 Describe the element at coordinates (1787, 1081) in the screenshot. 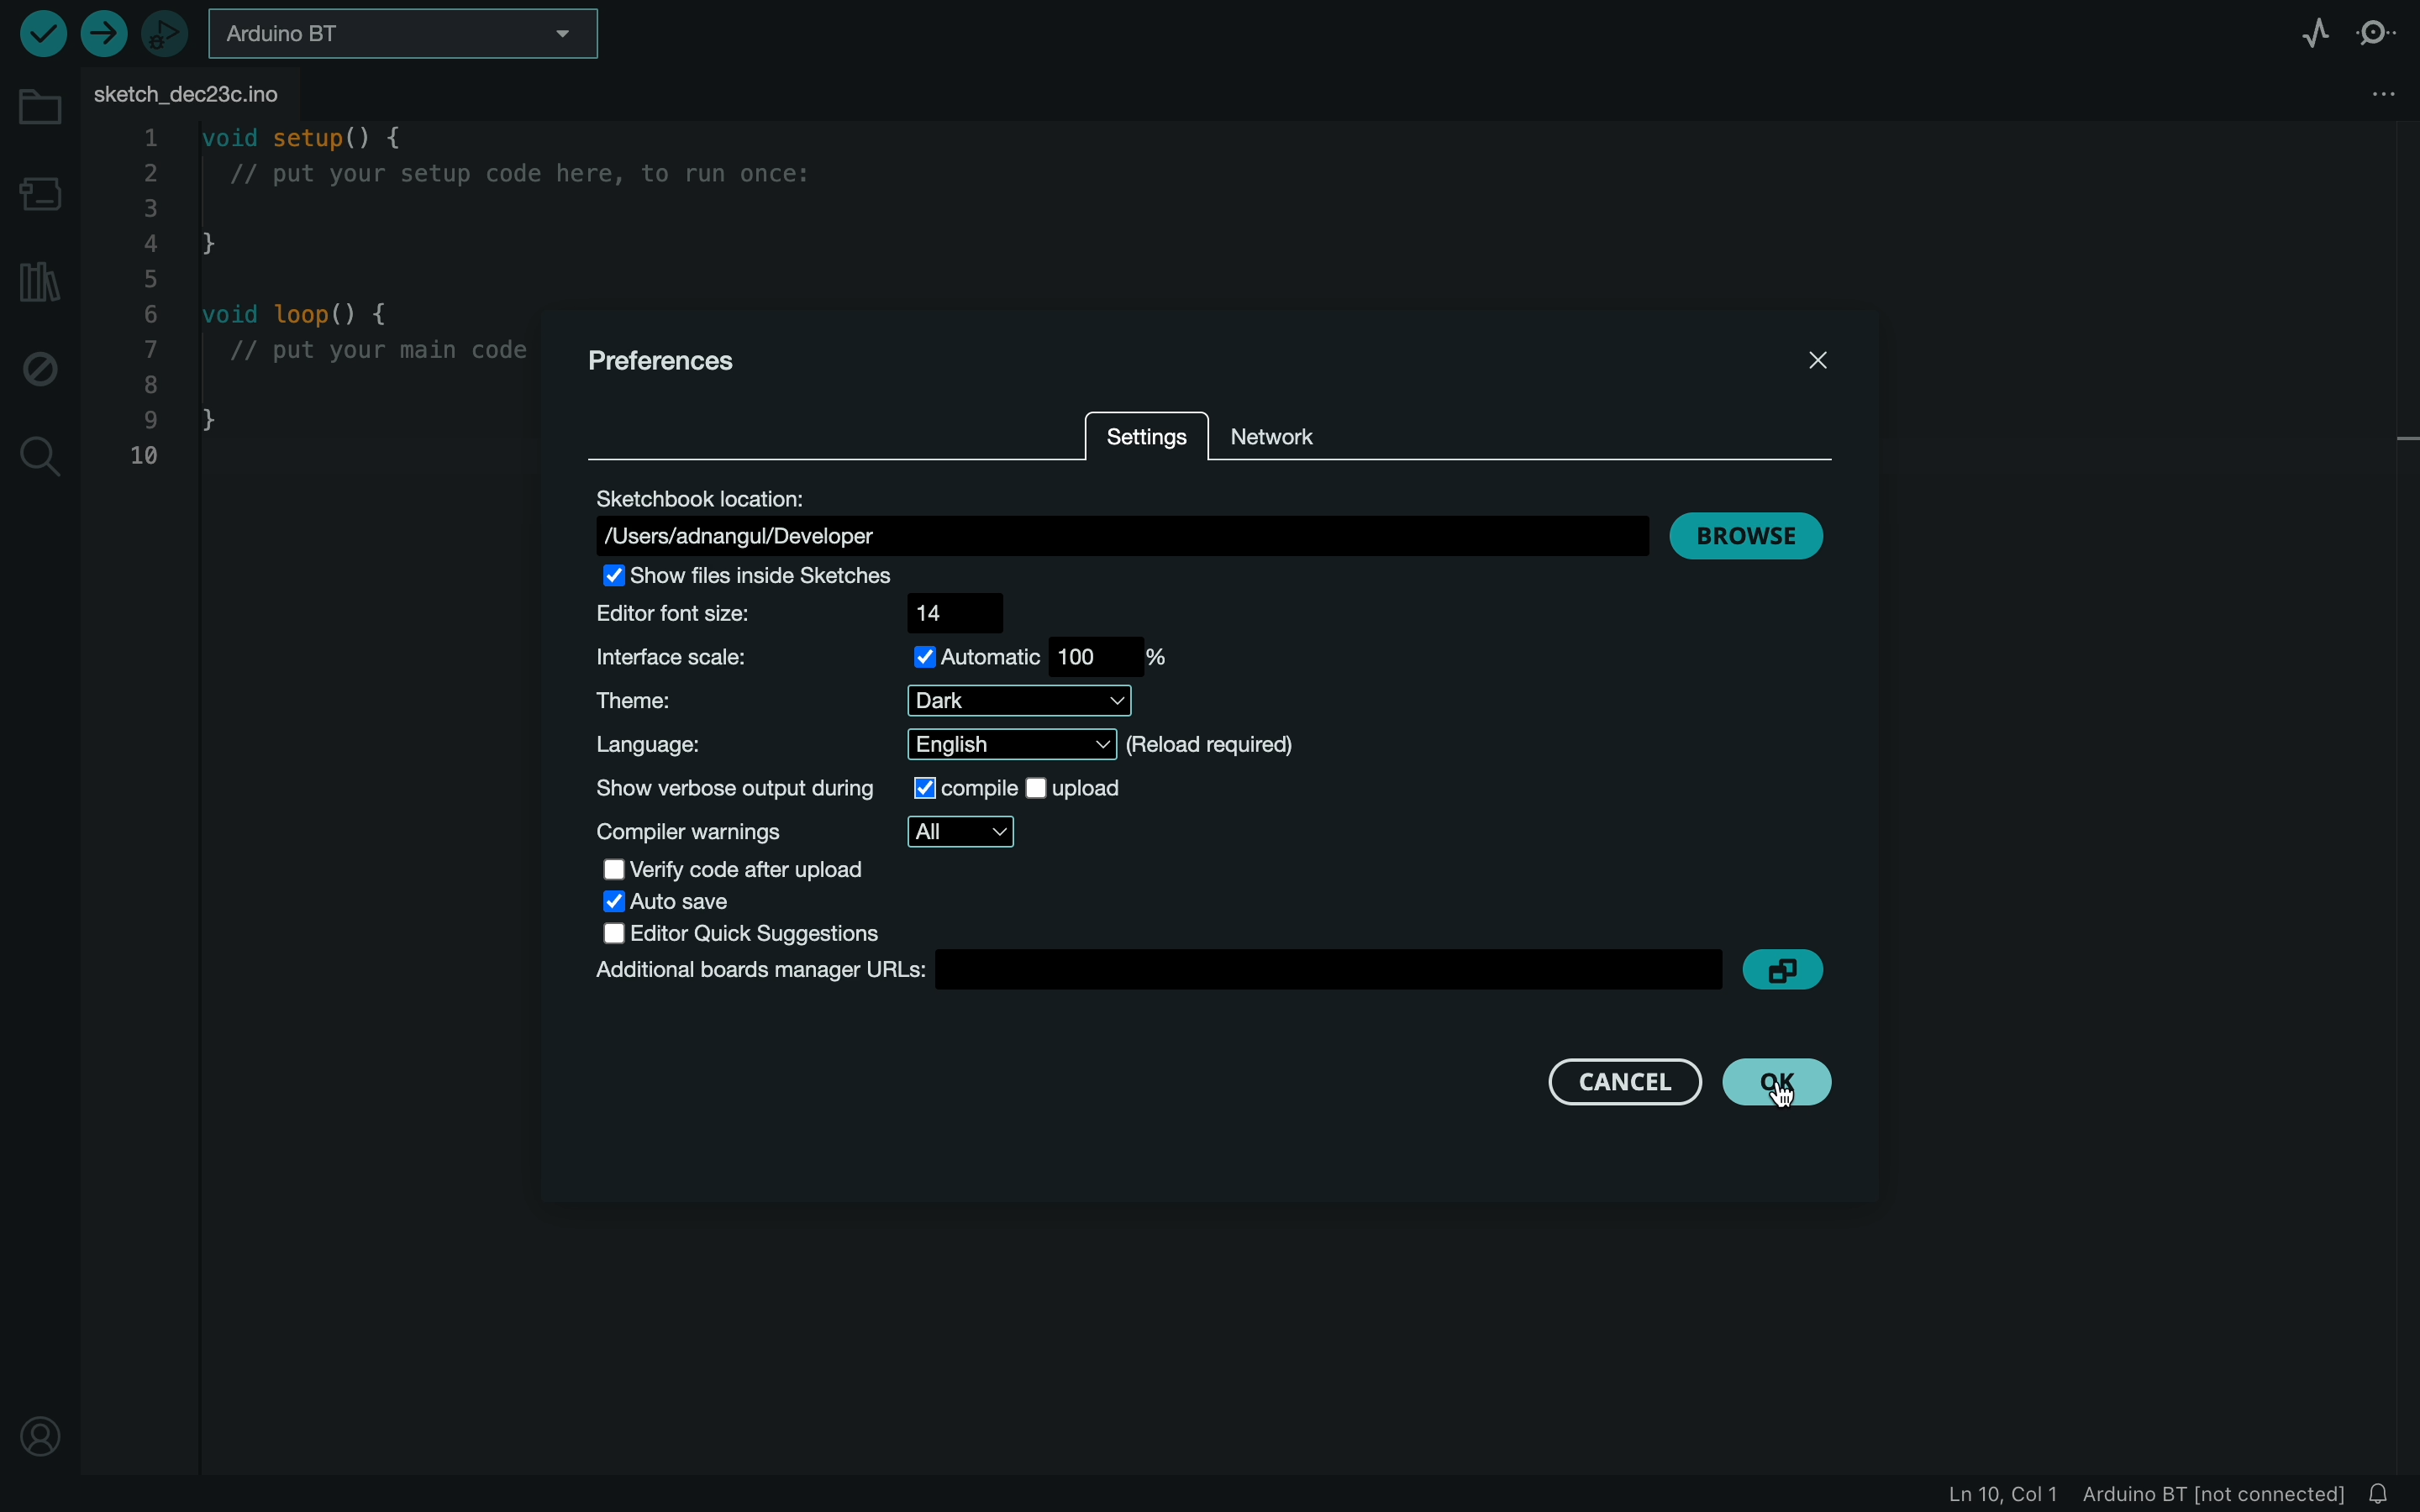

I see `cursor` at that location.